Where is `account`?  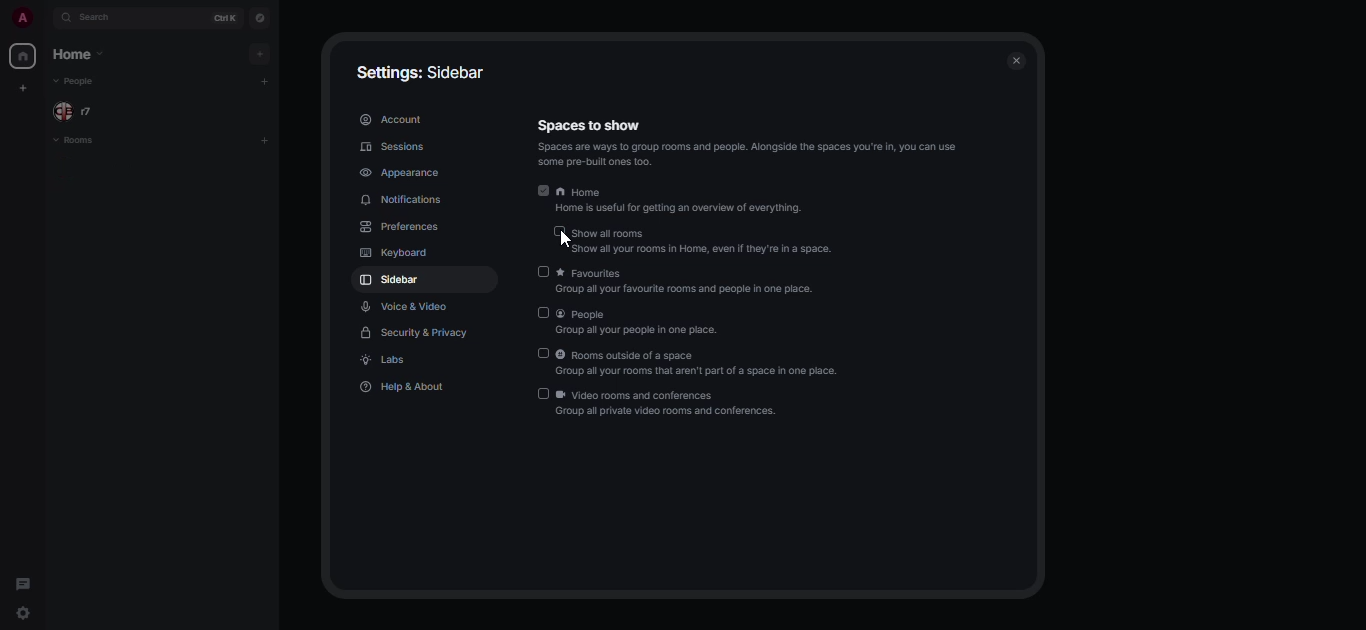
account is located at coordinates (390, 119).